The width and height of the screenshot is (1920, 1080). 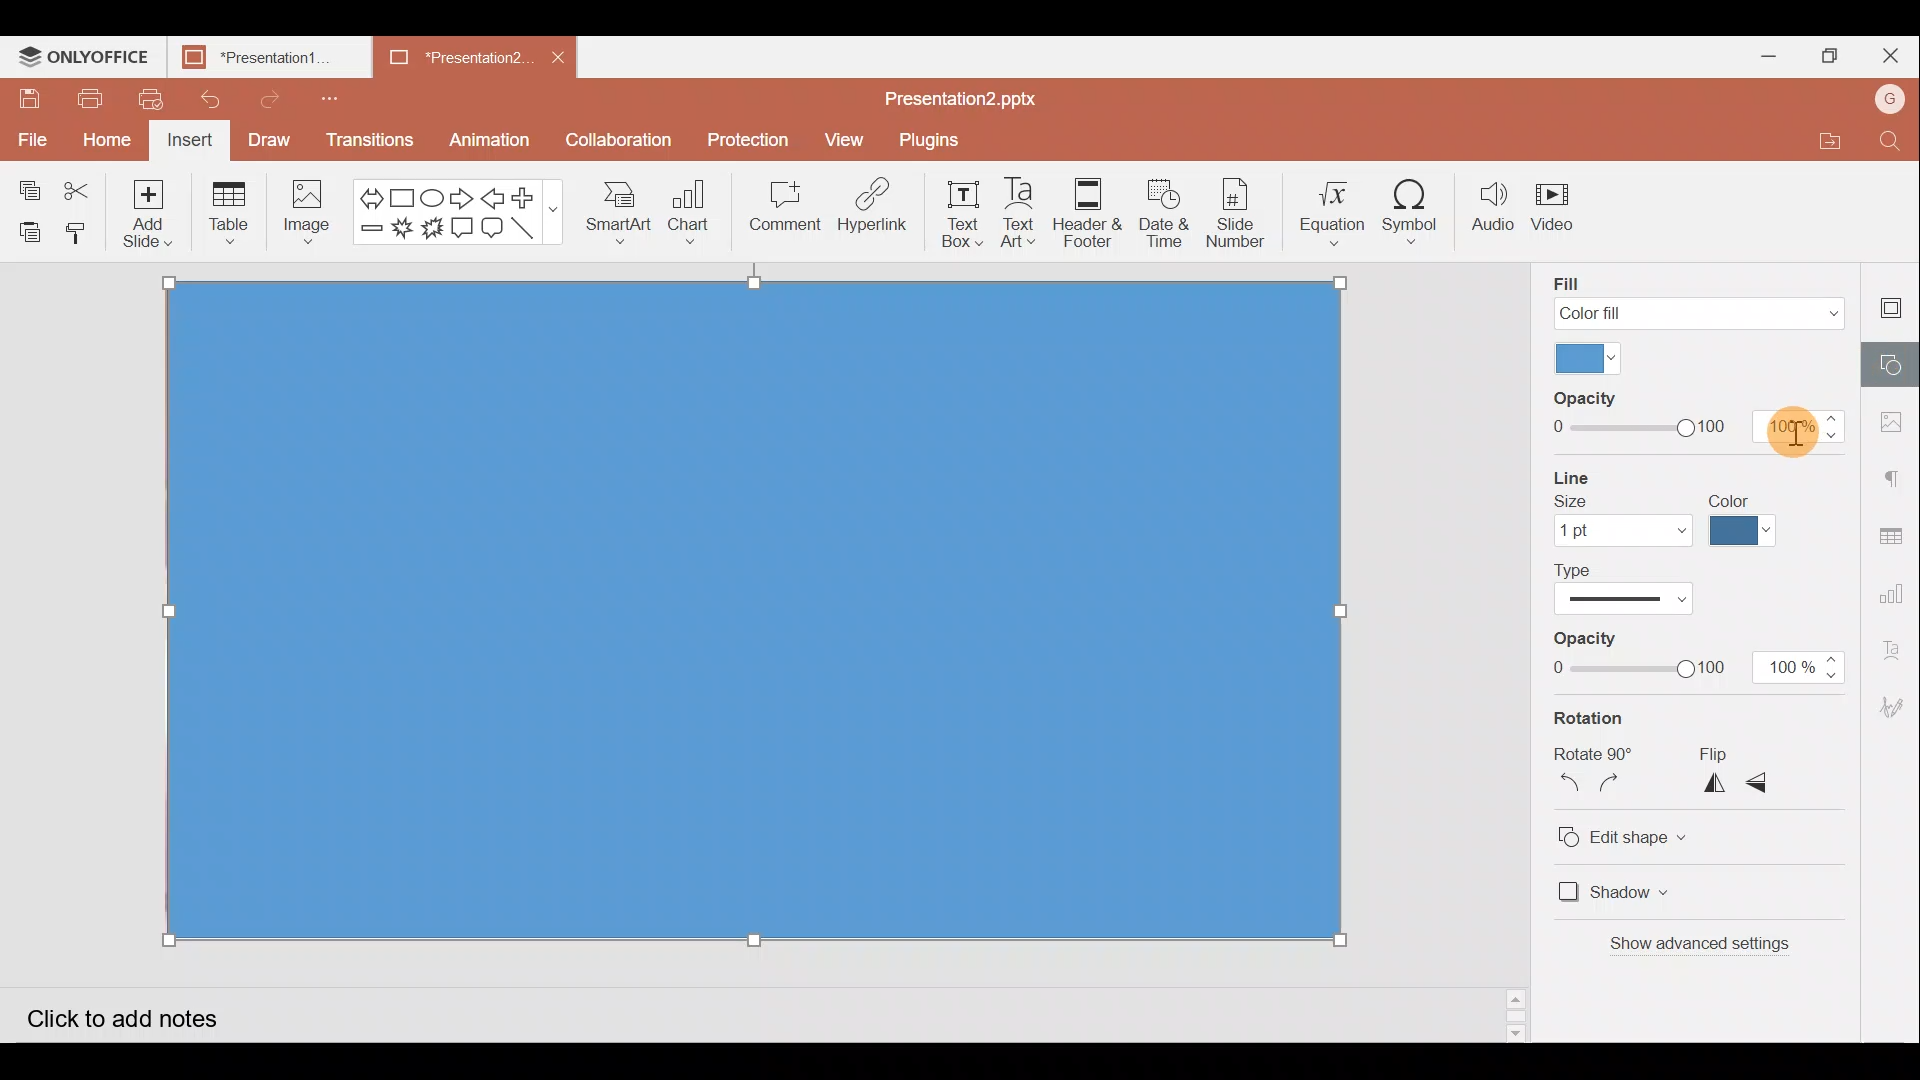 I want to click on View, so click(x=841, y=140).